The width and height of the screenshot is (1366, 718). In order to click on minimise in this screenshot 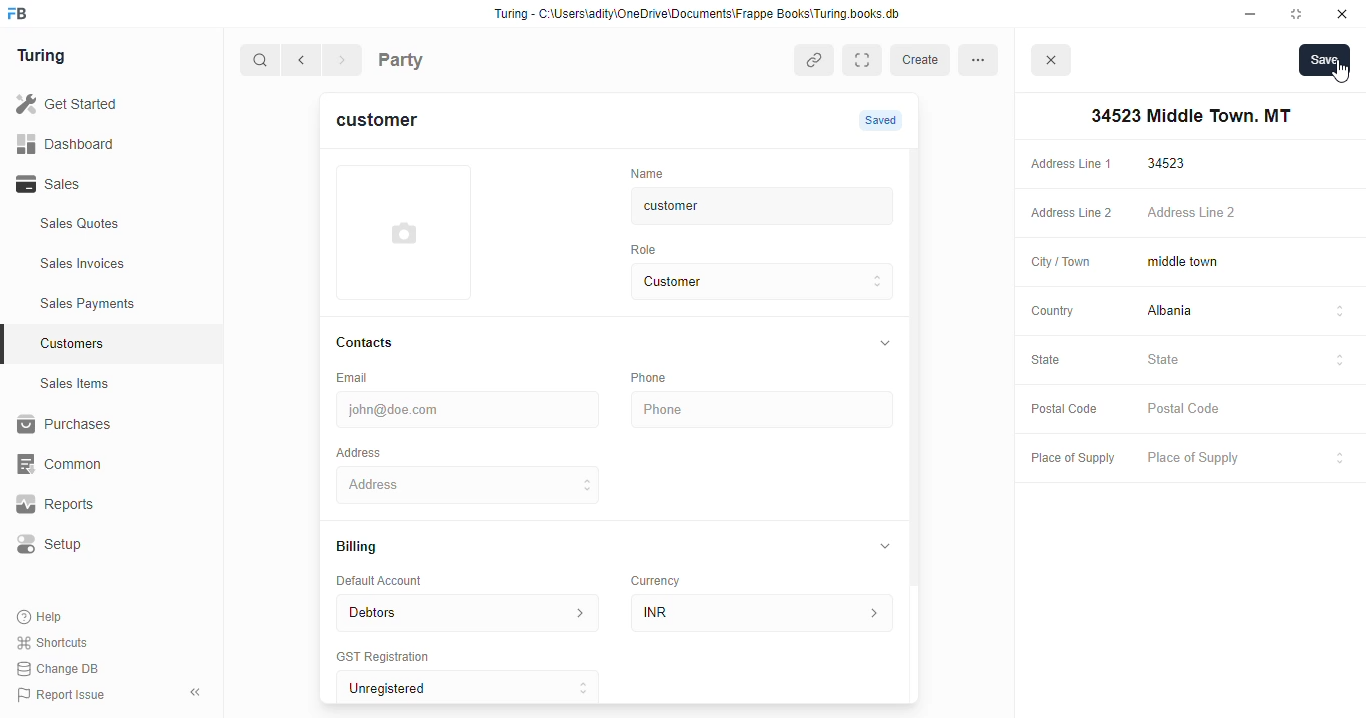, I will do `click(1251, 14)`.